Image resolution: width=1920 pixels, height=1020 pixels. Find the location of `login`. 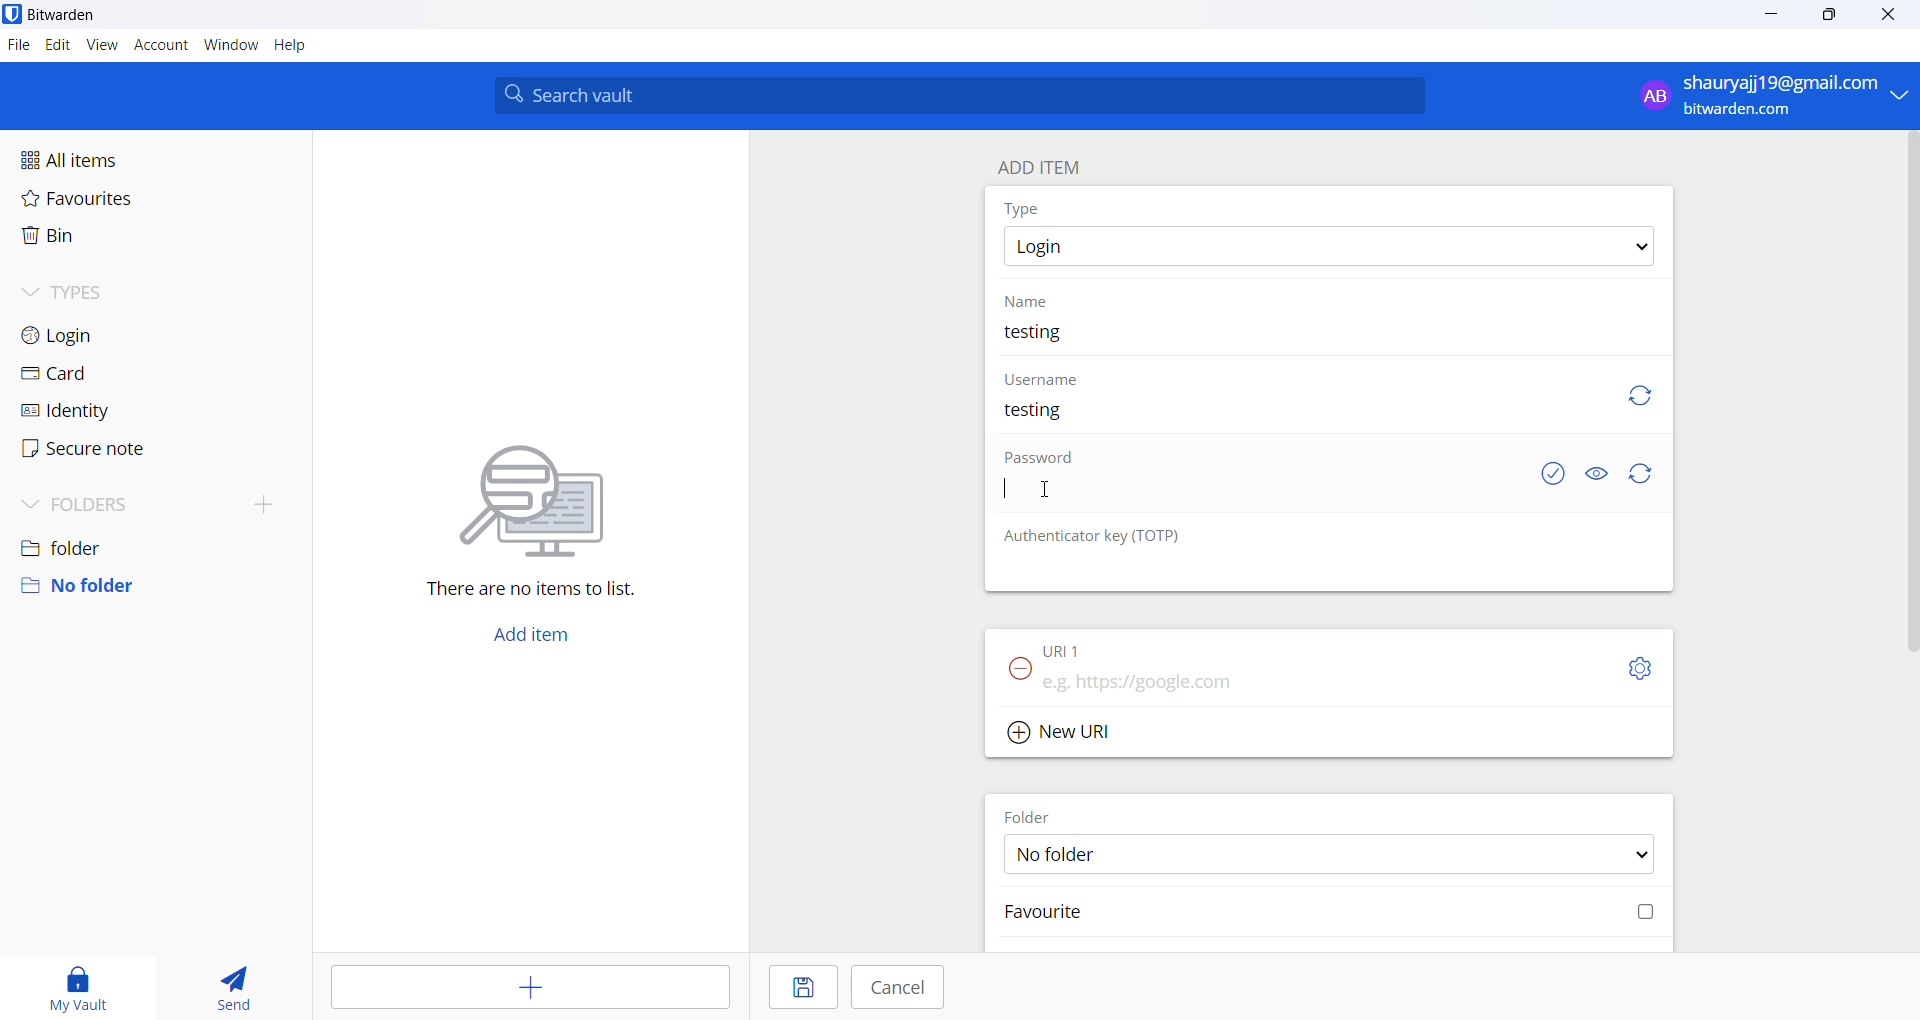

login is located at coordinates (104, 336).